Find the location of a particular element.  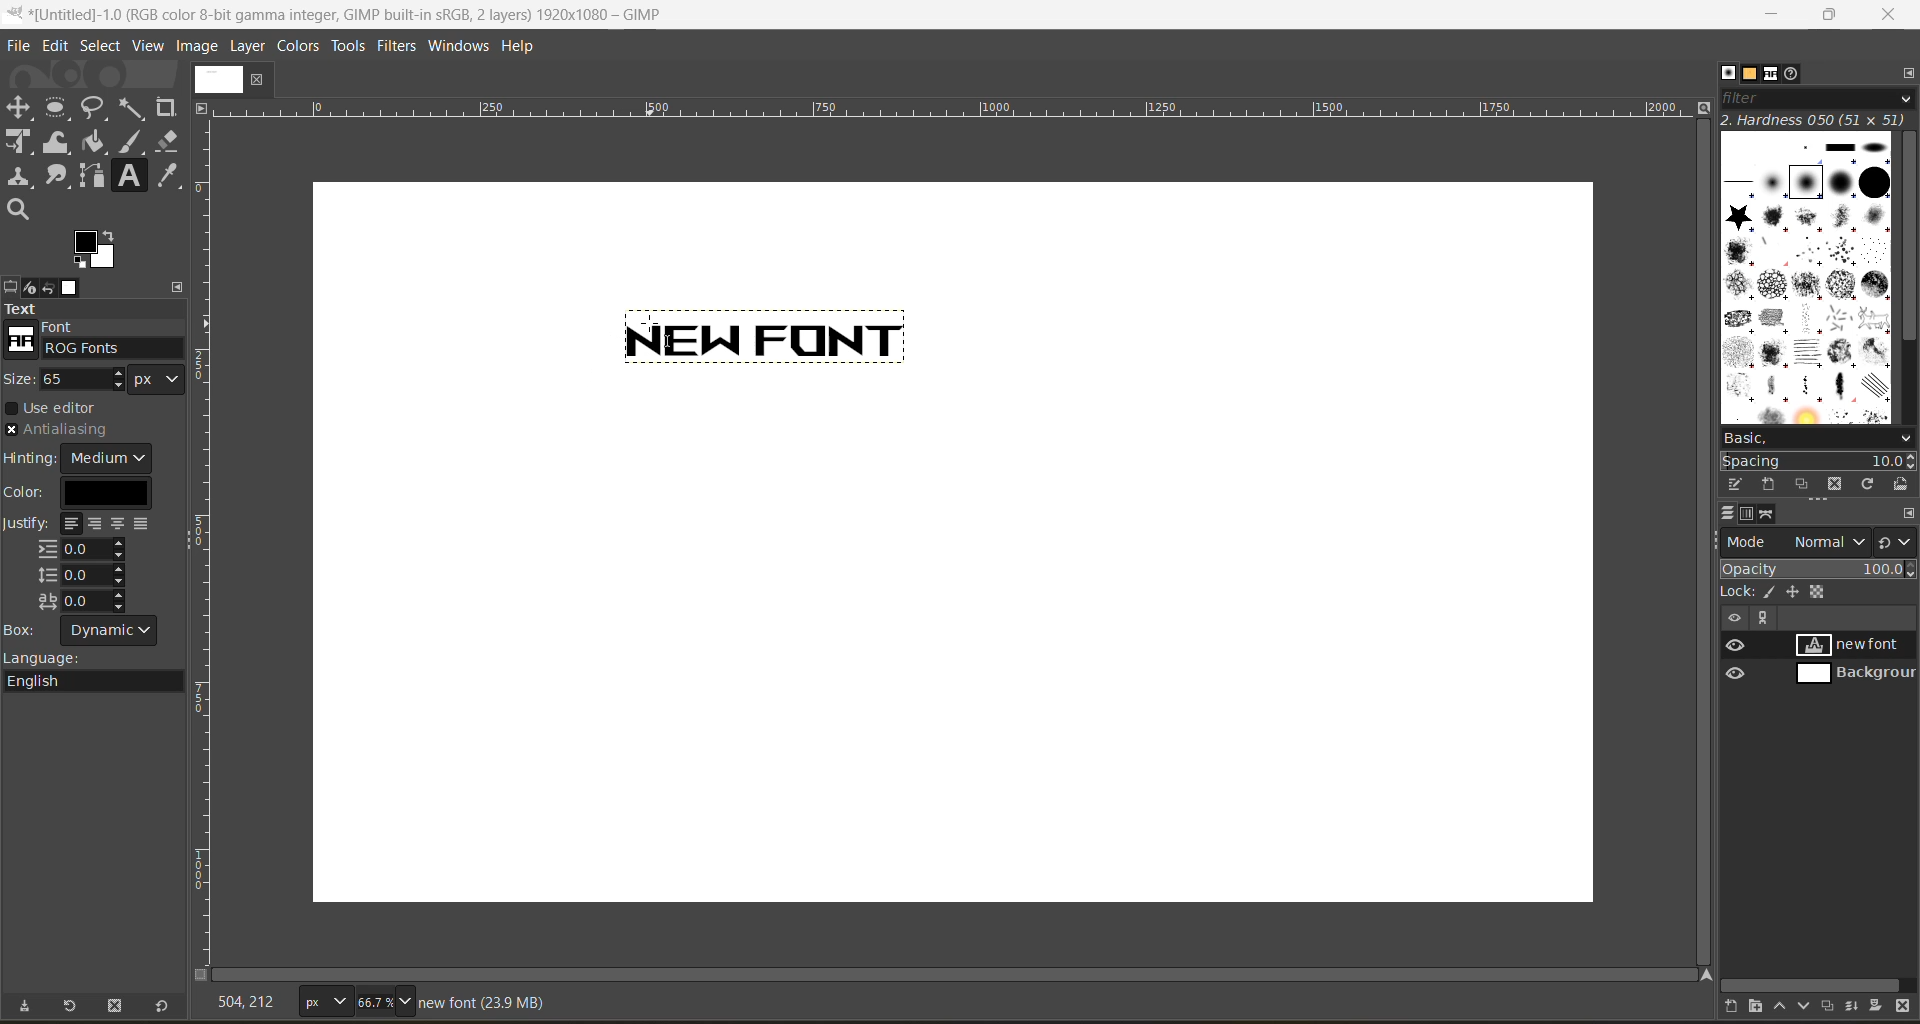

switch to another group of modes is located at coordinates (1898, 543).